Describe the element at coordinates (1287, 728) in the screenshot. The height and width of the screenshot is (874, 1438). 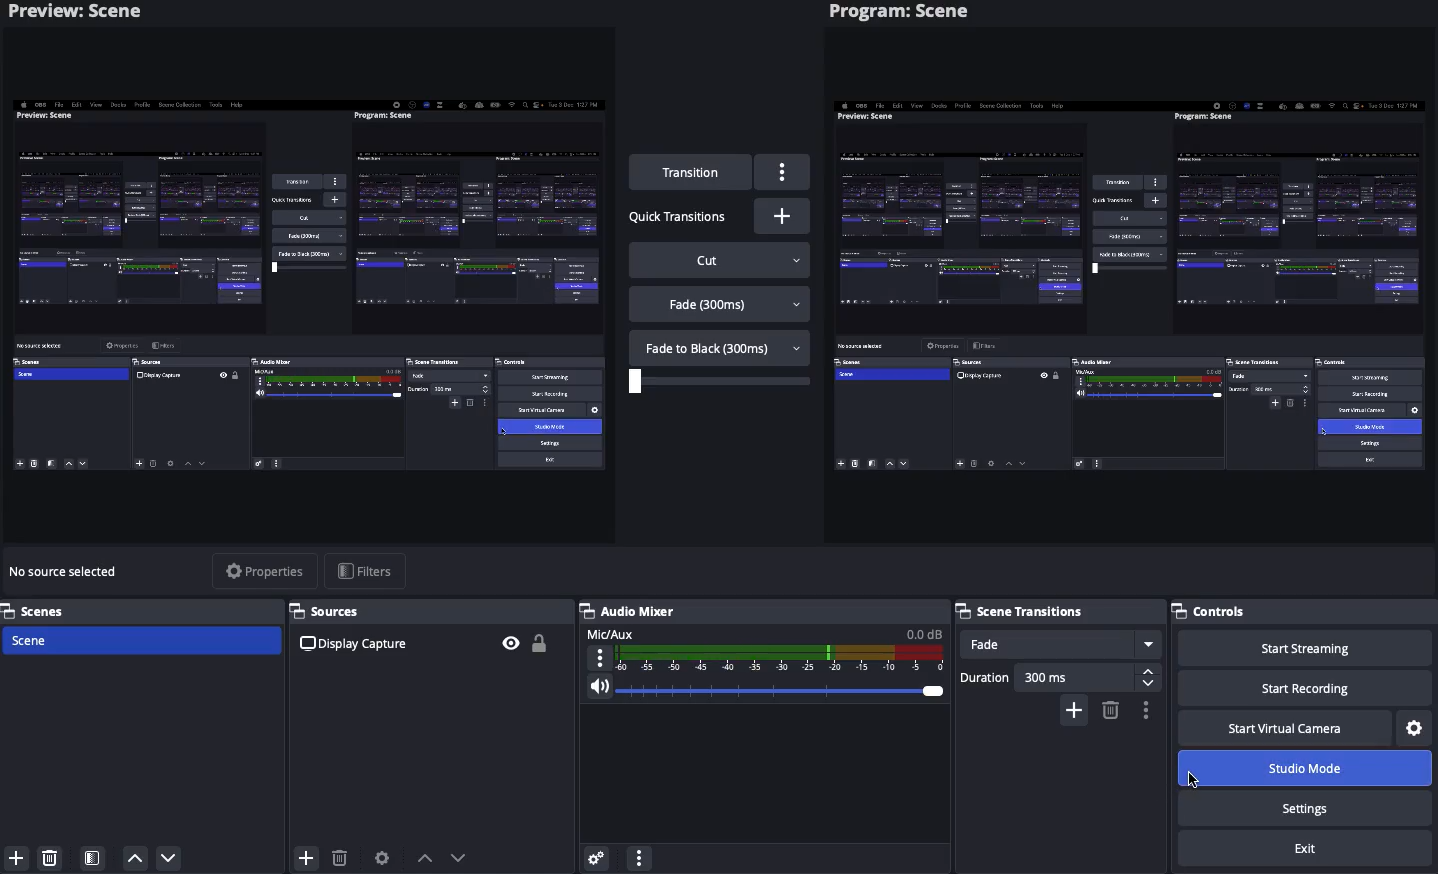
I see `Start virtual camera` at that location.